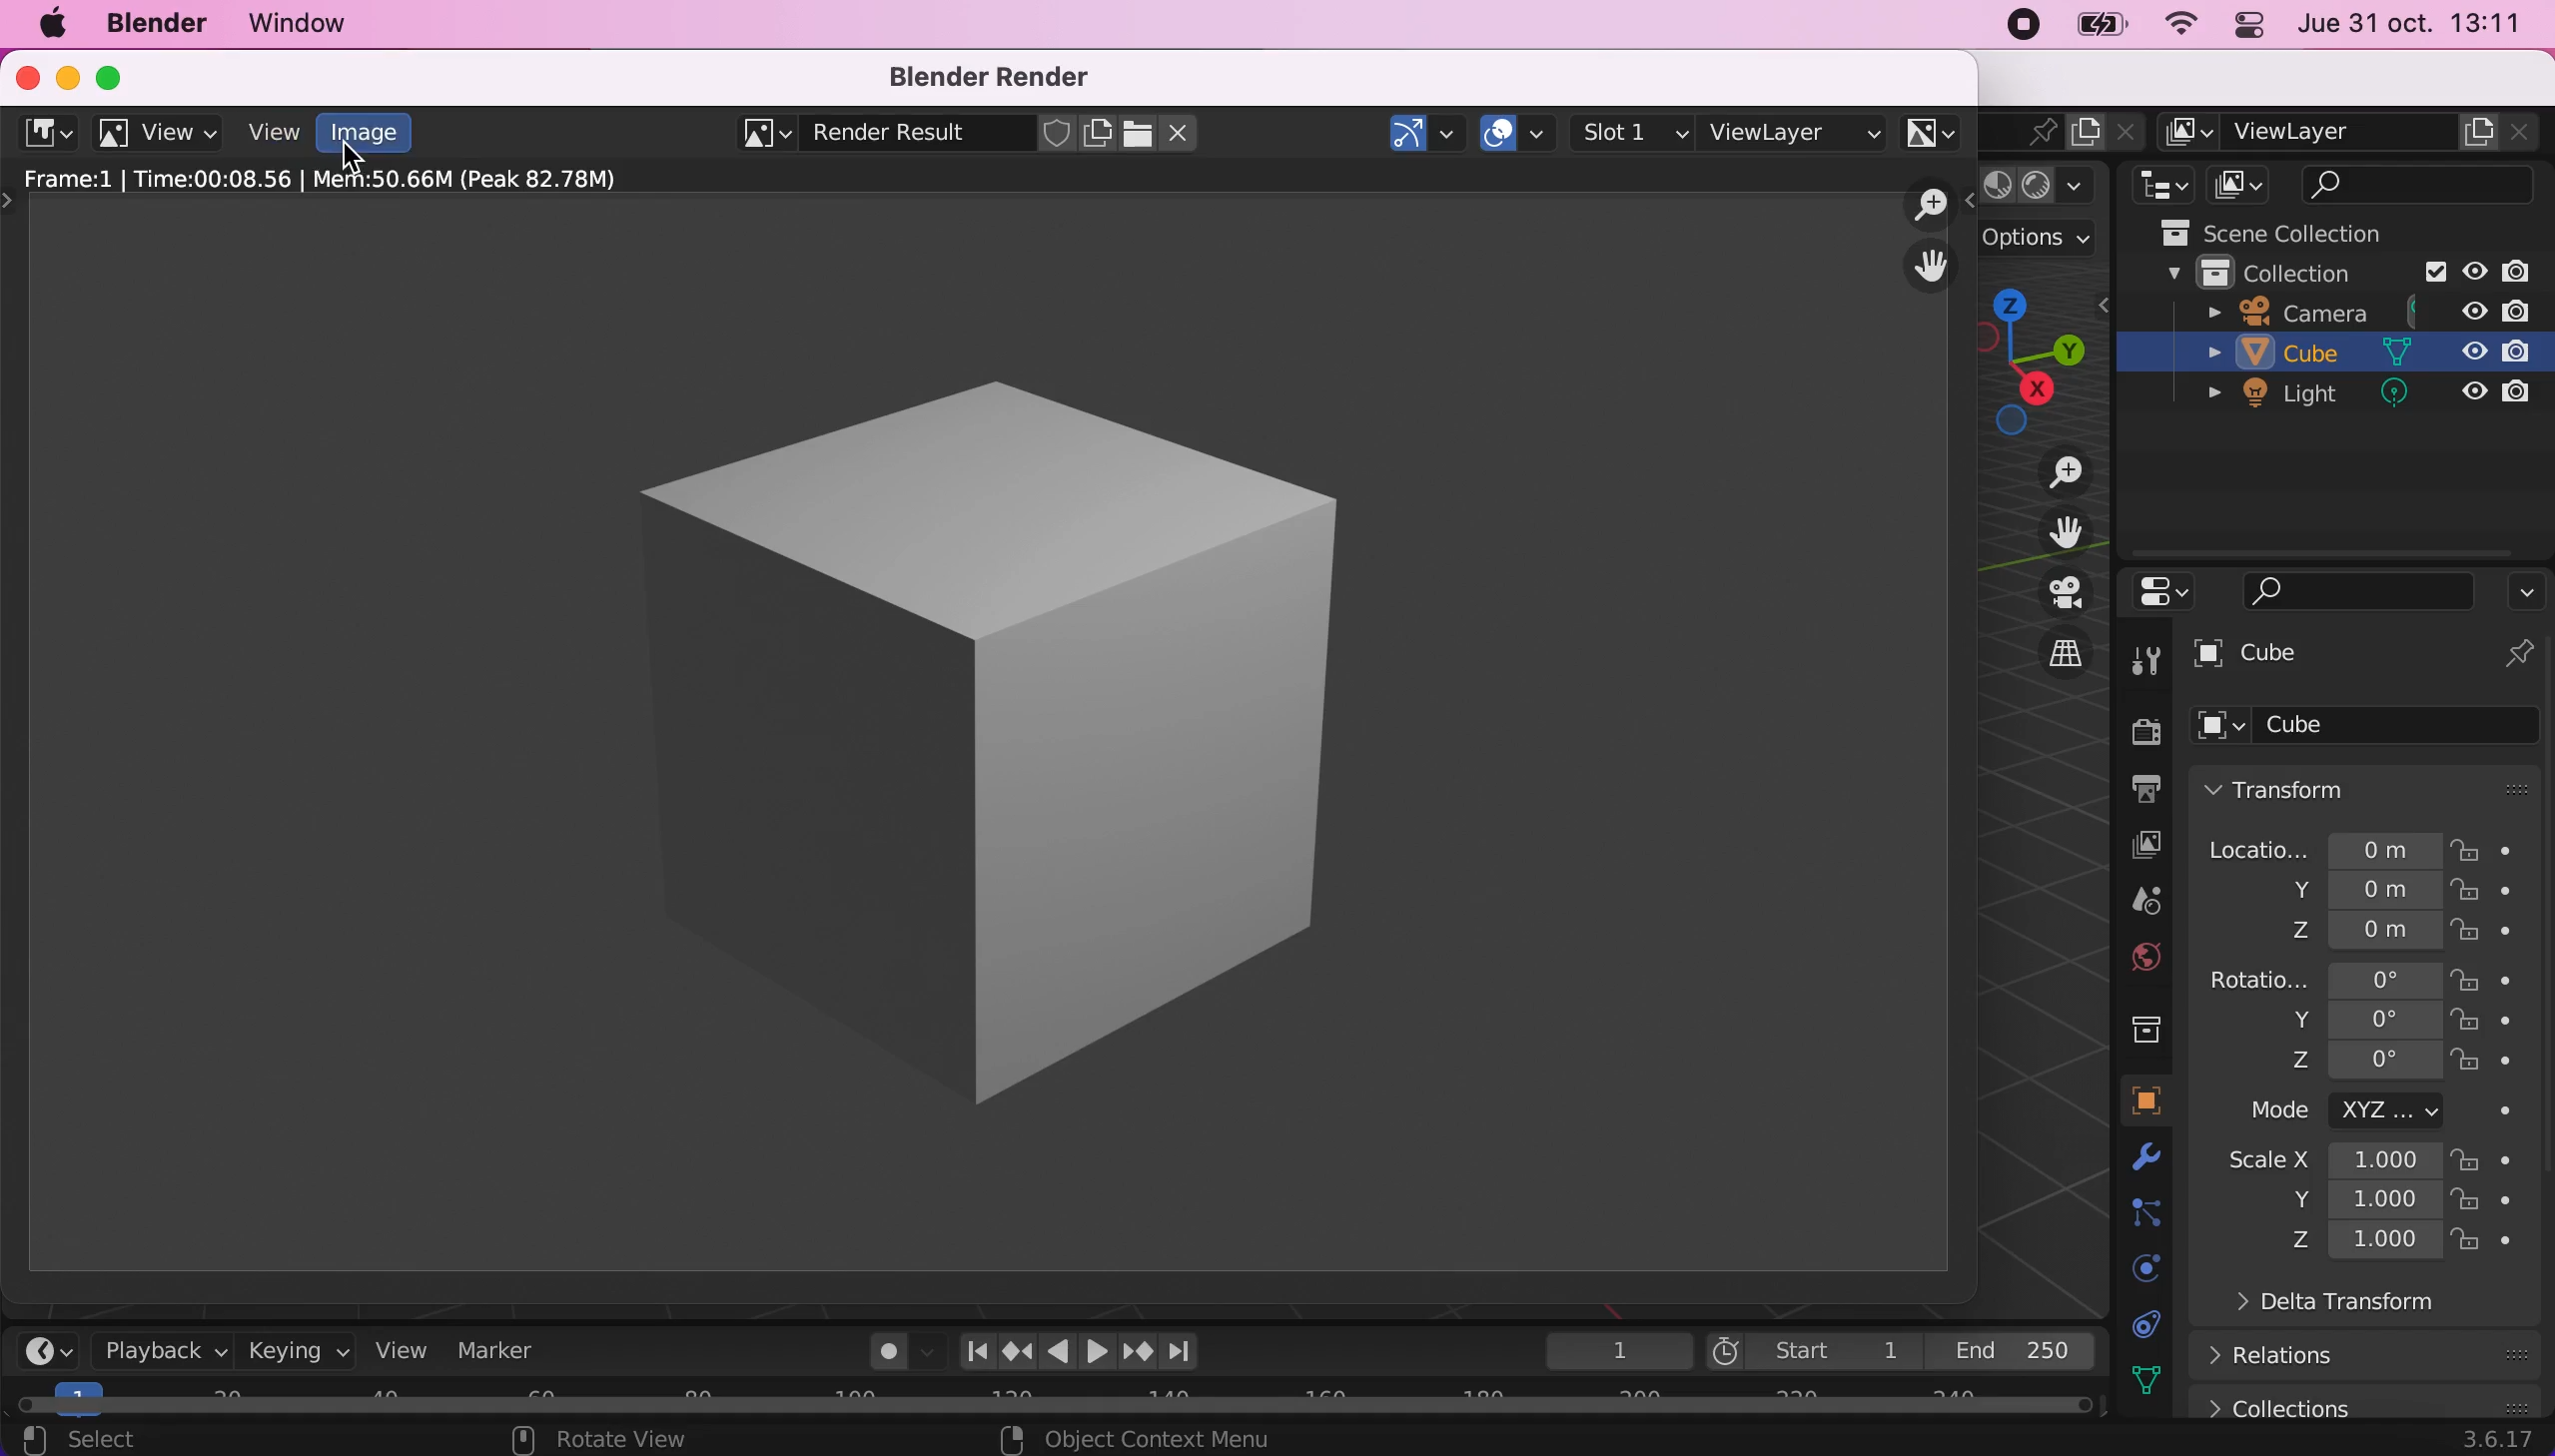 Image resolution: width=2555 pixels, height=1456 pixels. What do you see at coordinates (2149, 1215) in the screenshot?
I see `constraints` at bounding box center [2149, 1215].